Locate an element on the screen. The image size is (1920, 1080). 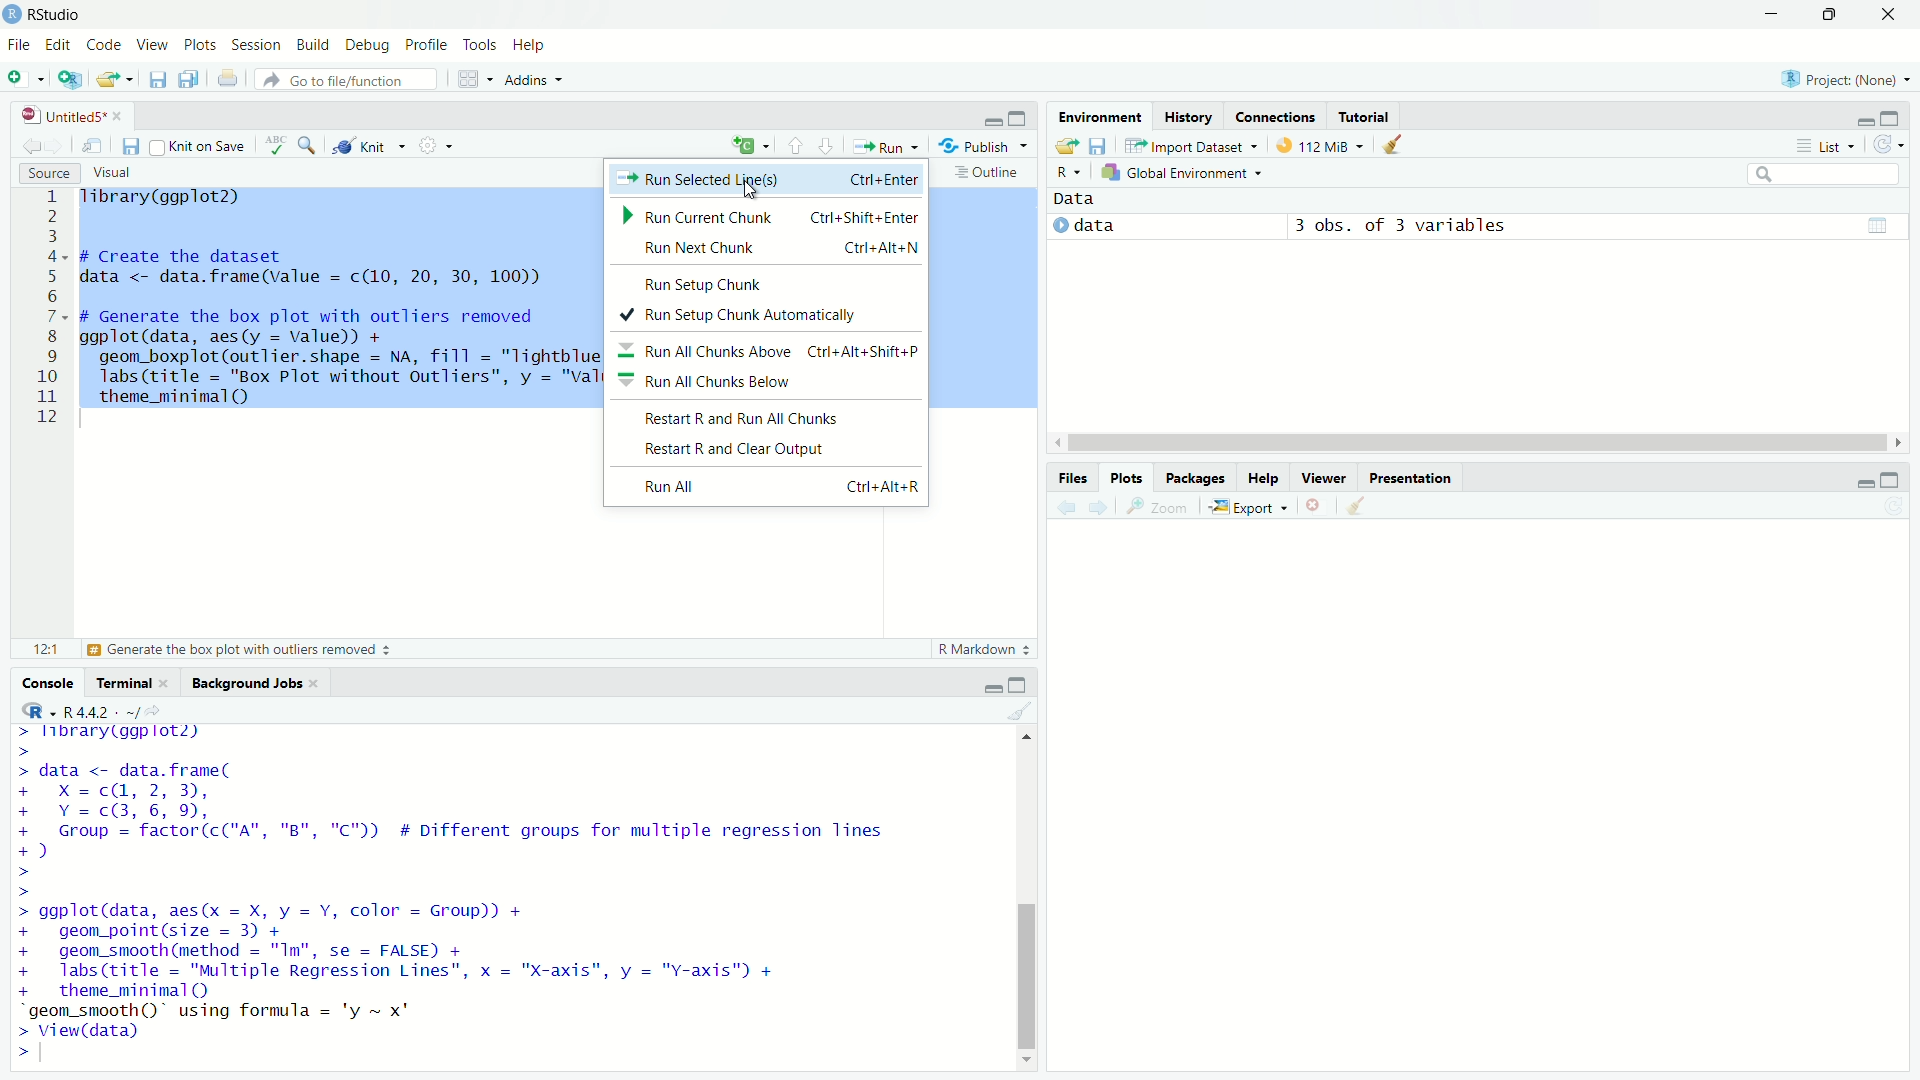
maximise is located at coordinates (1021, 118).